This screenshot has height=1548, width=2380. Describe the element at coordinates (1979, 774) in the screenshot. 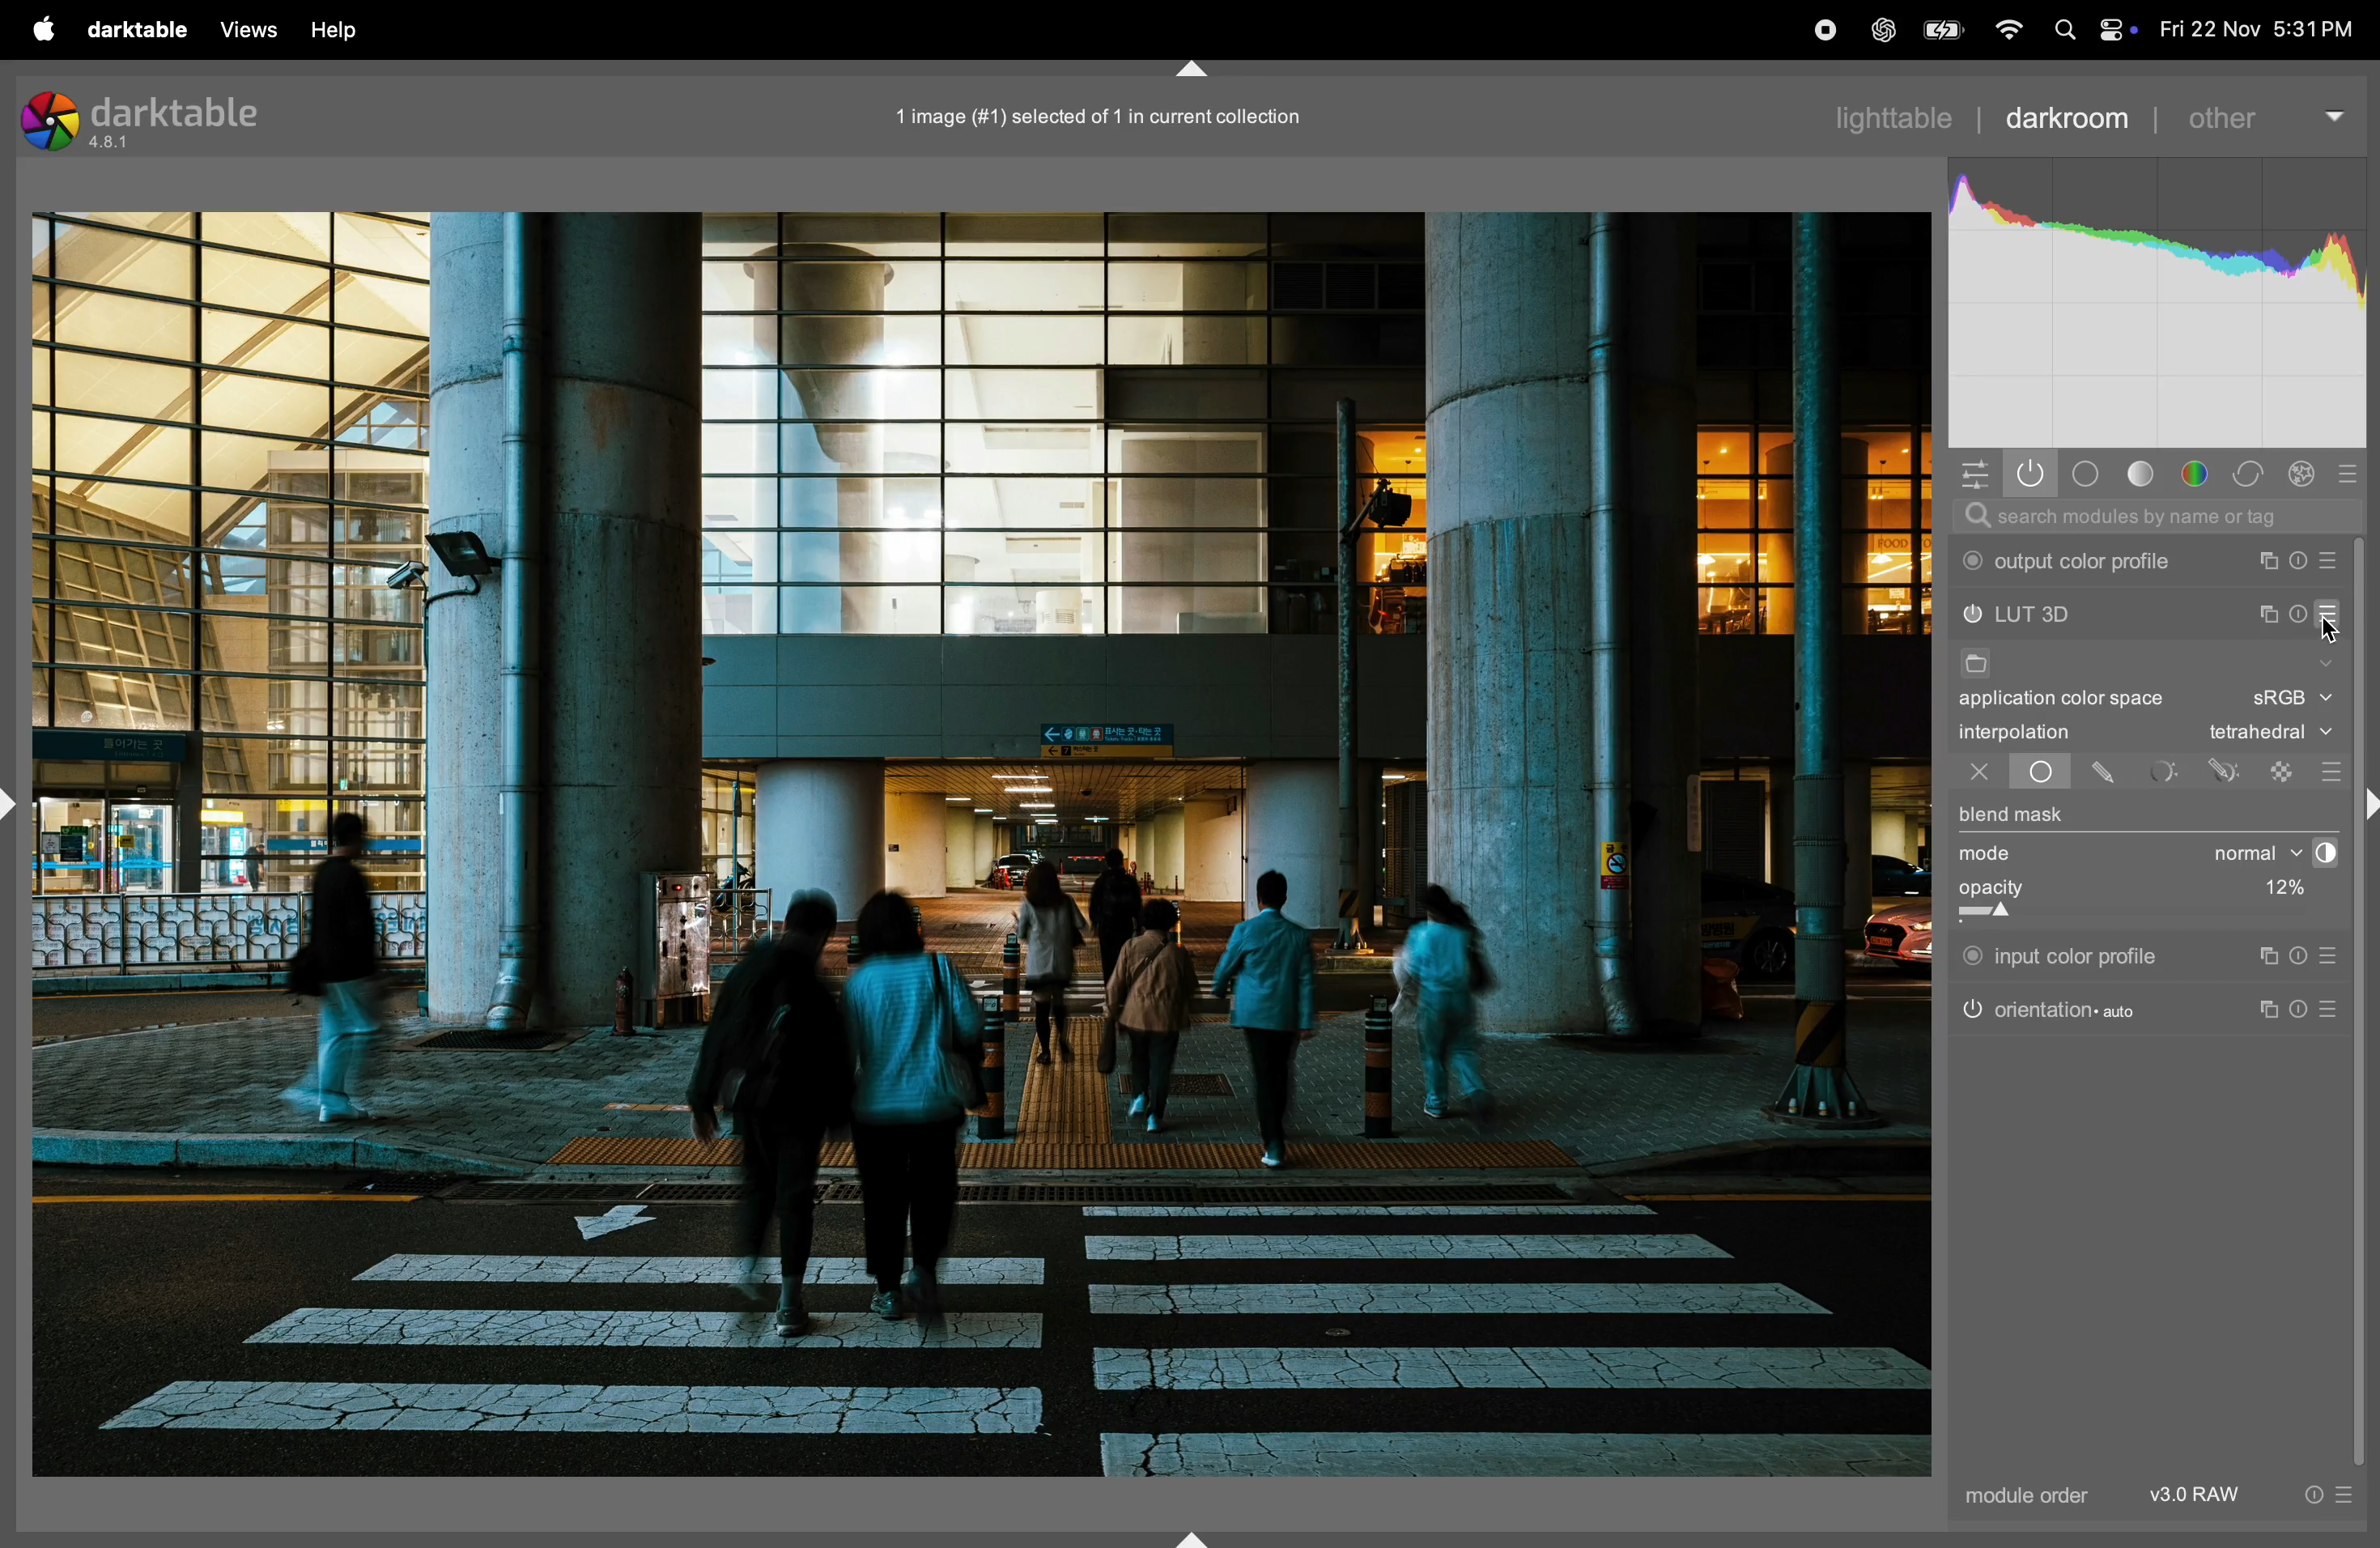

I see `off` at that location.